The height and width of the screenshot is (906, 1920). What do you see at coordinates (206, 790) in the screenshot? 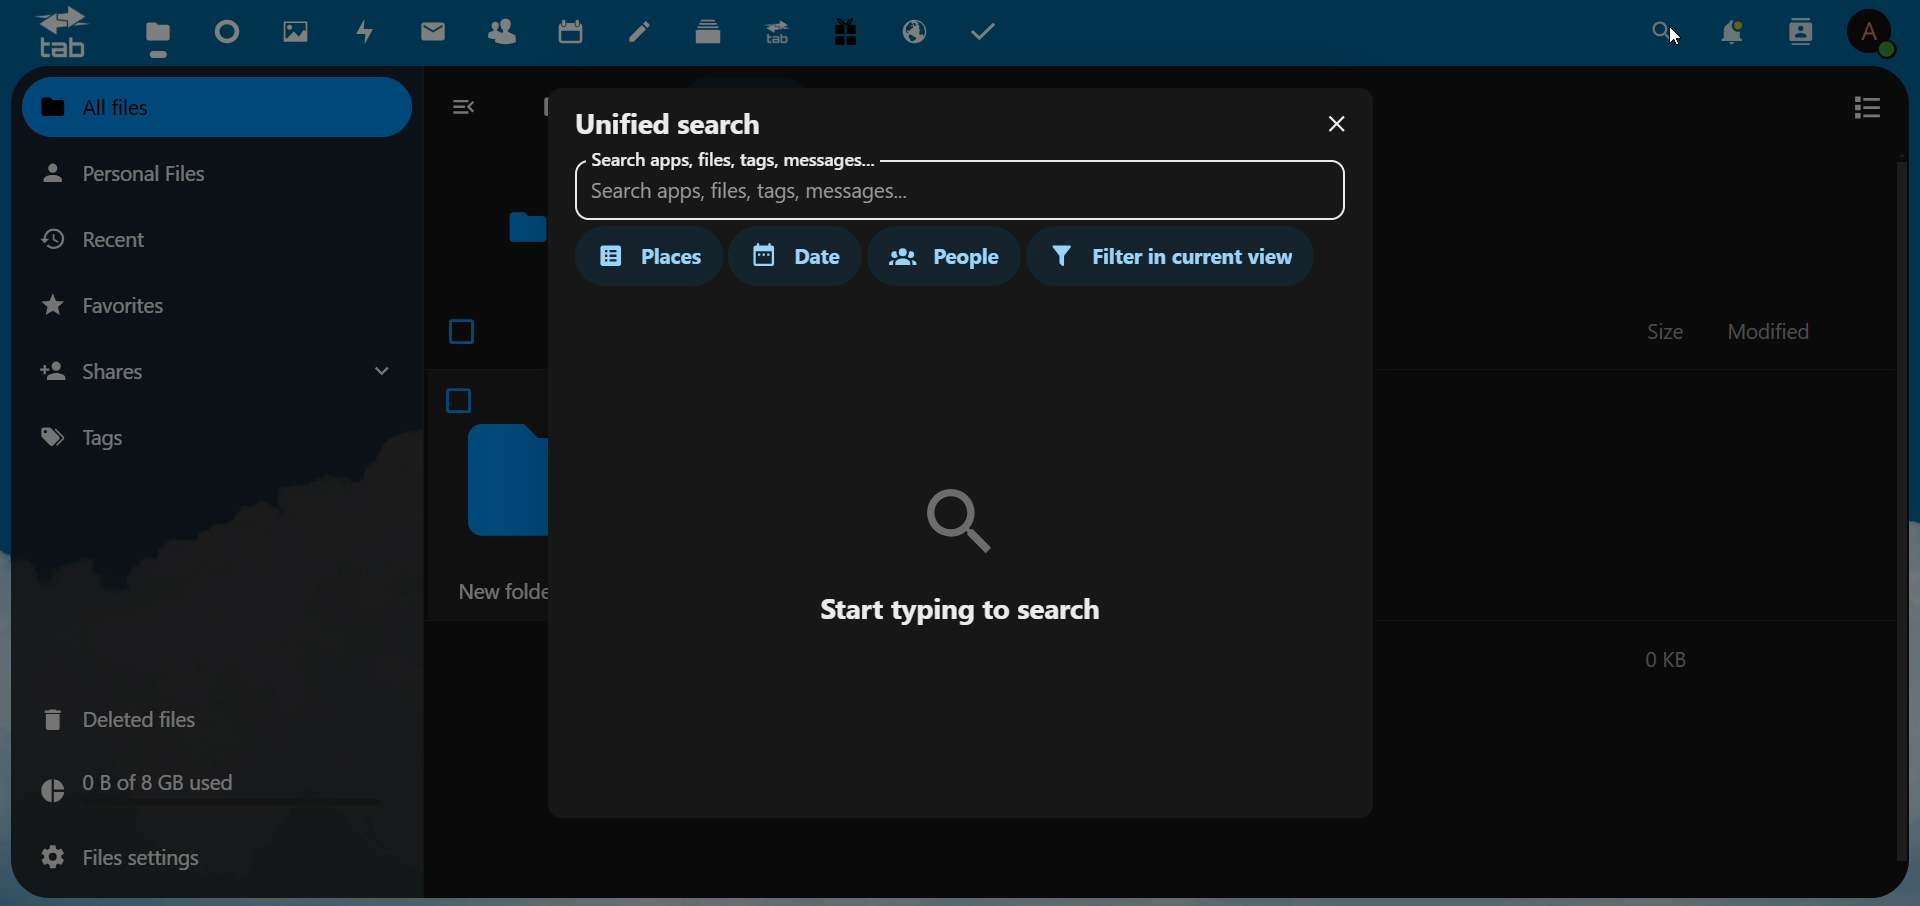
I see `memory used` at bounding box center [206, 790].